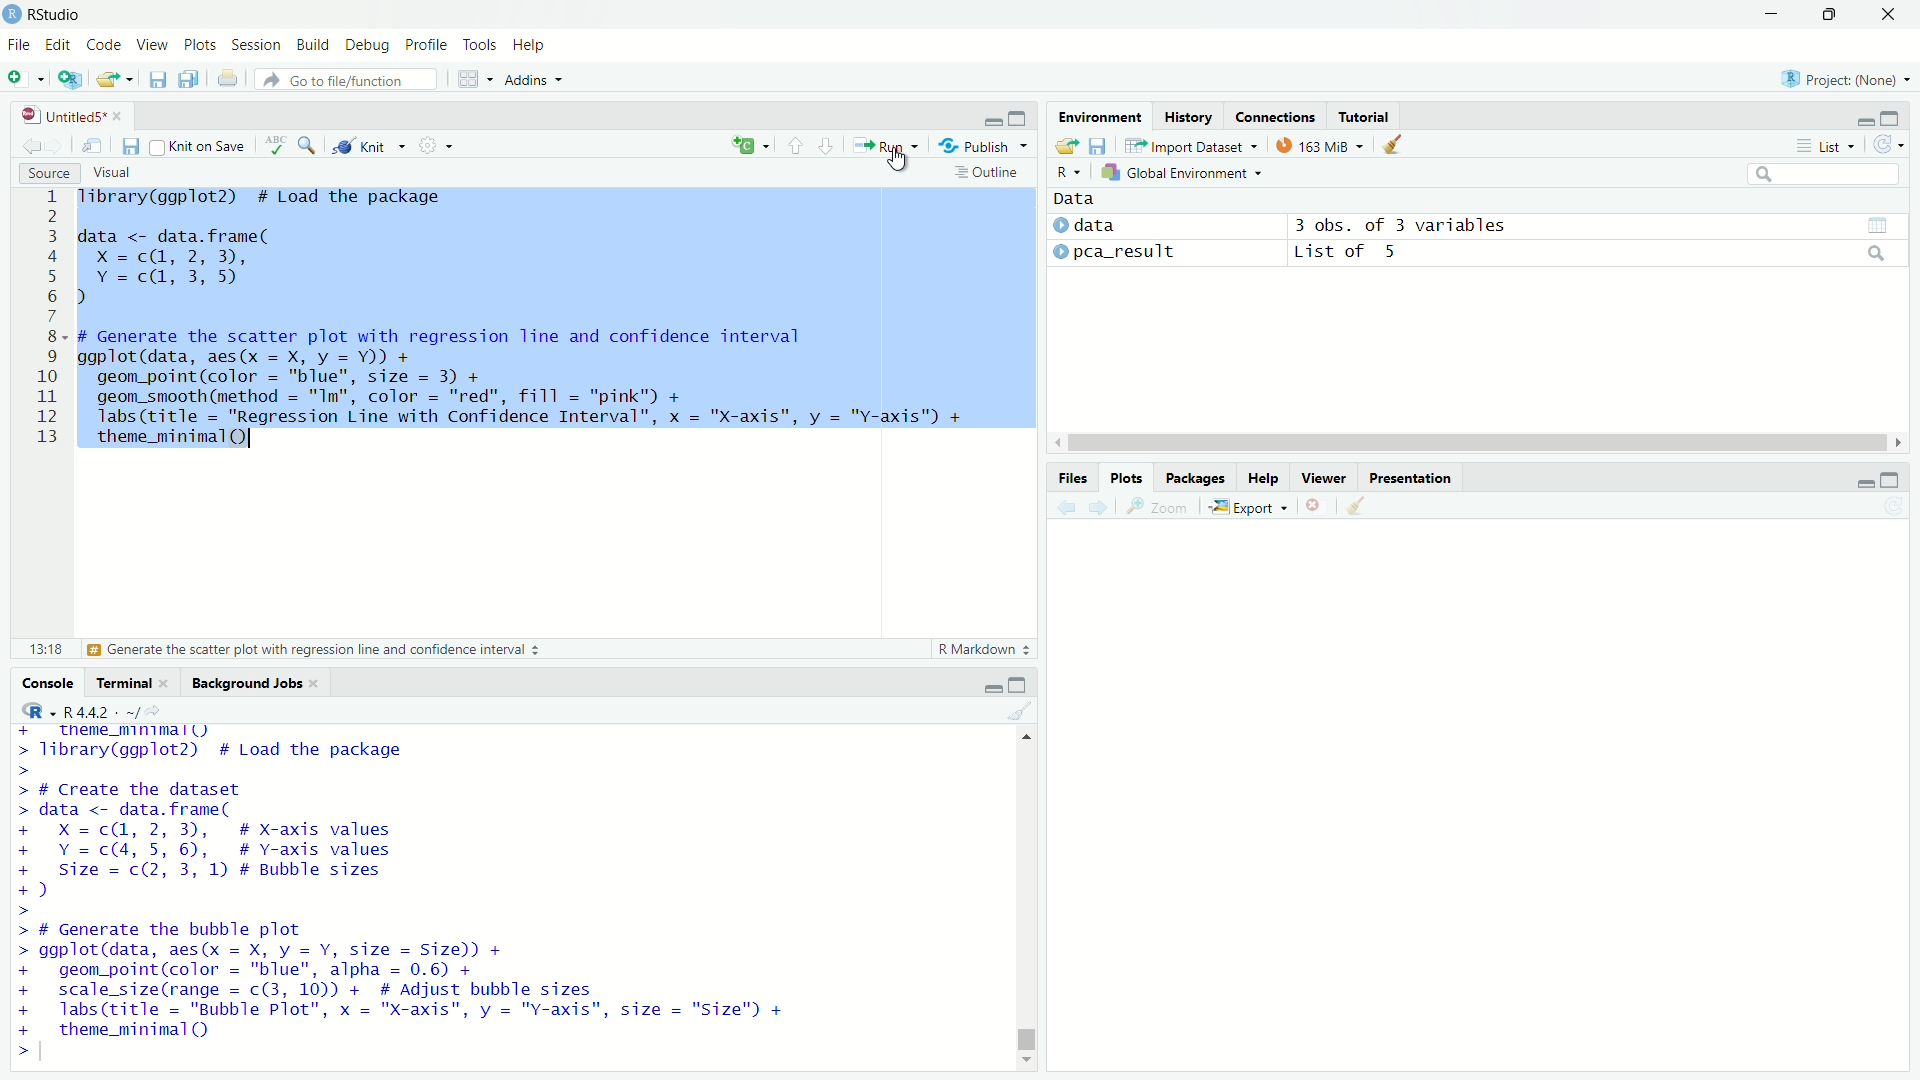 The image size is (1920, 1080). Describe the element at coordinates (127, 79) in the screenshot. I see `Open recent files` at that location.